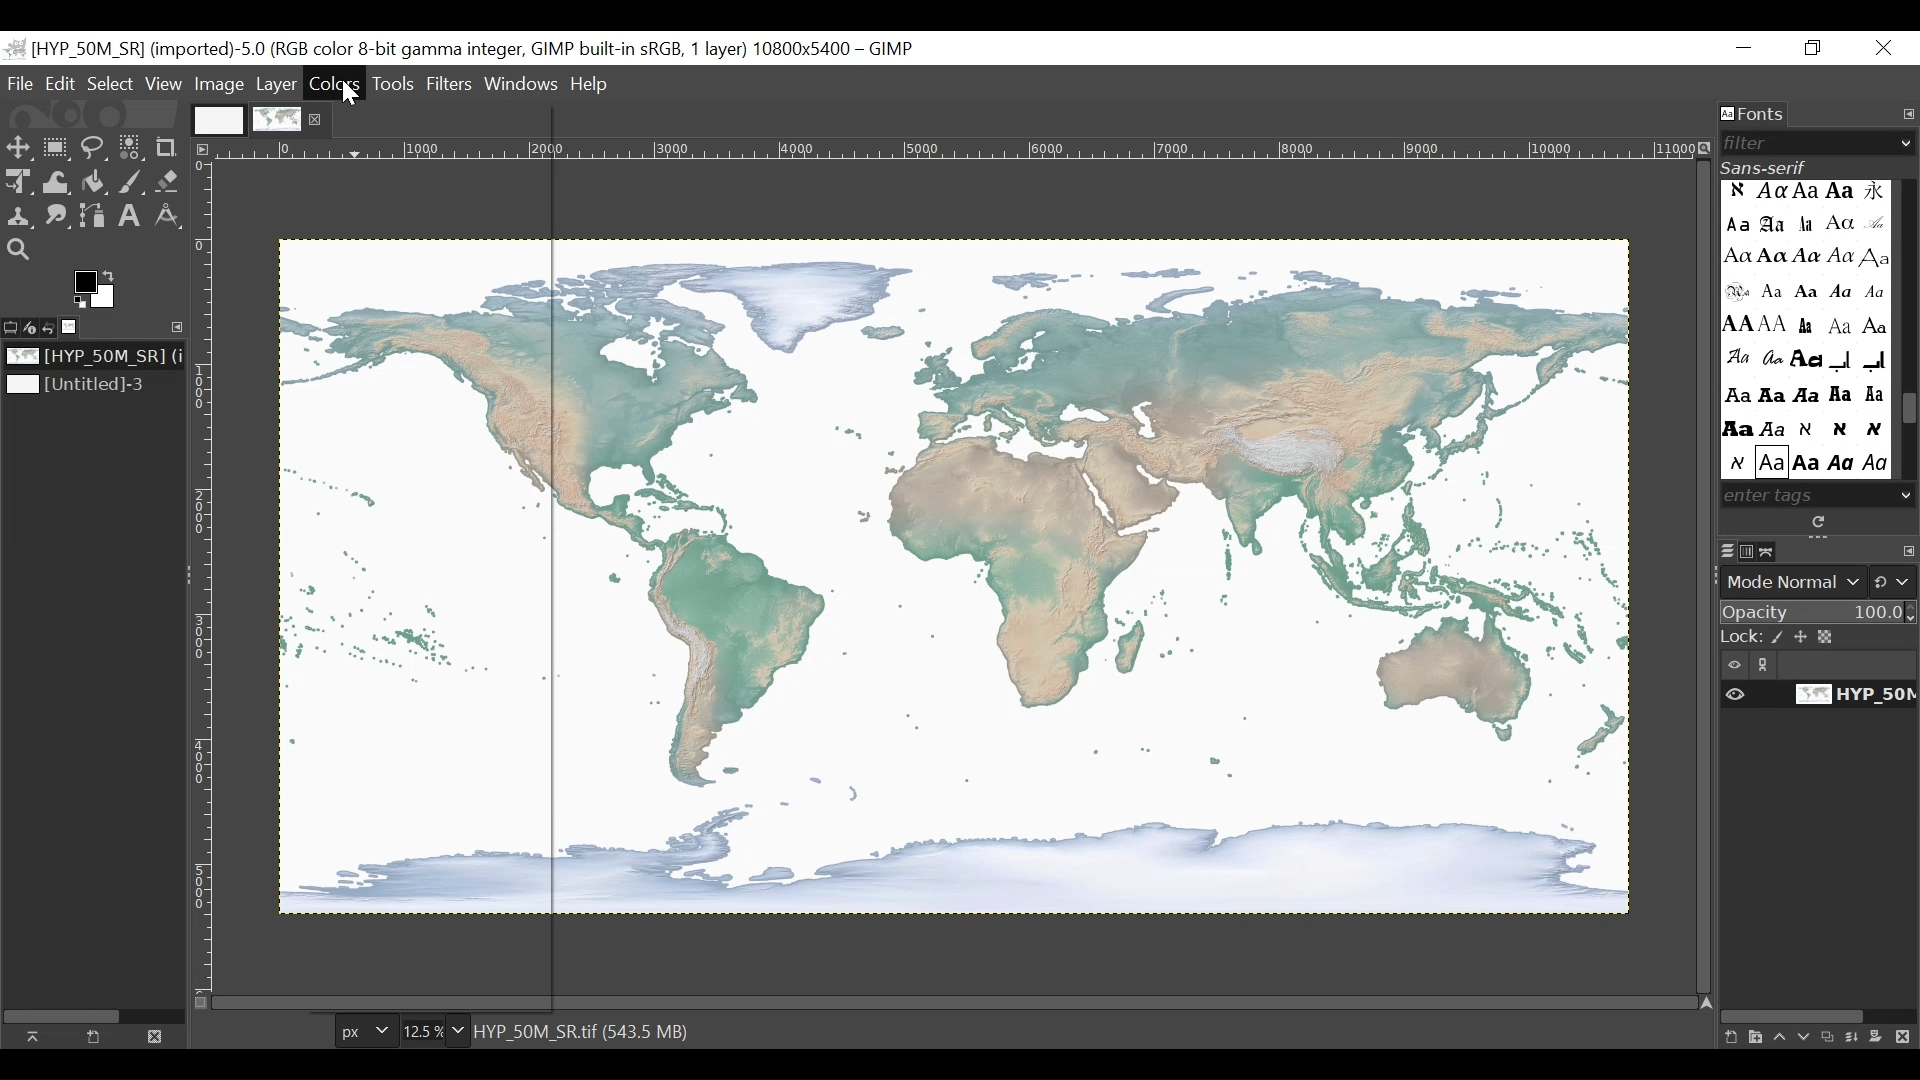  What do you see at coordinates (62, 84) in the screenshot?
I see `Edit` at bounding box center [62, 84].